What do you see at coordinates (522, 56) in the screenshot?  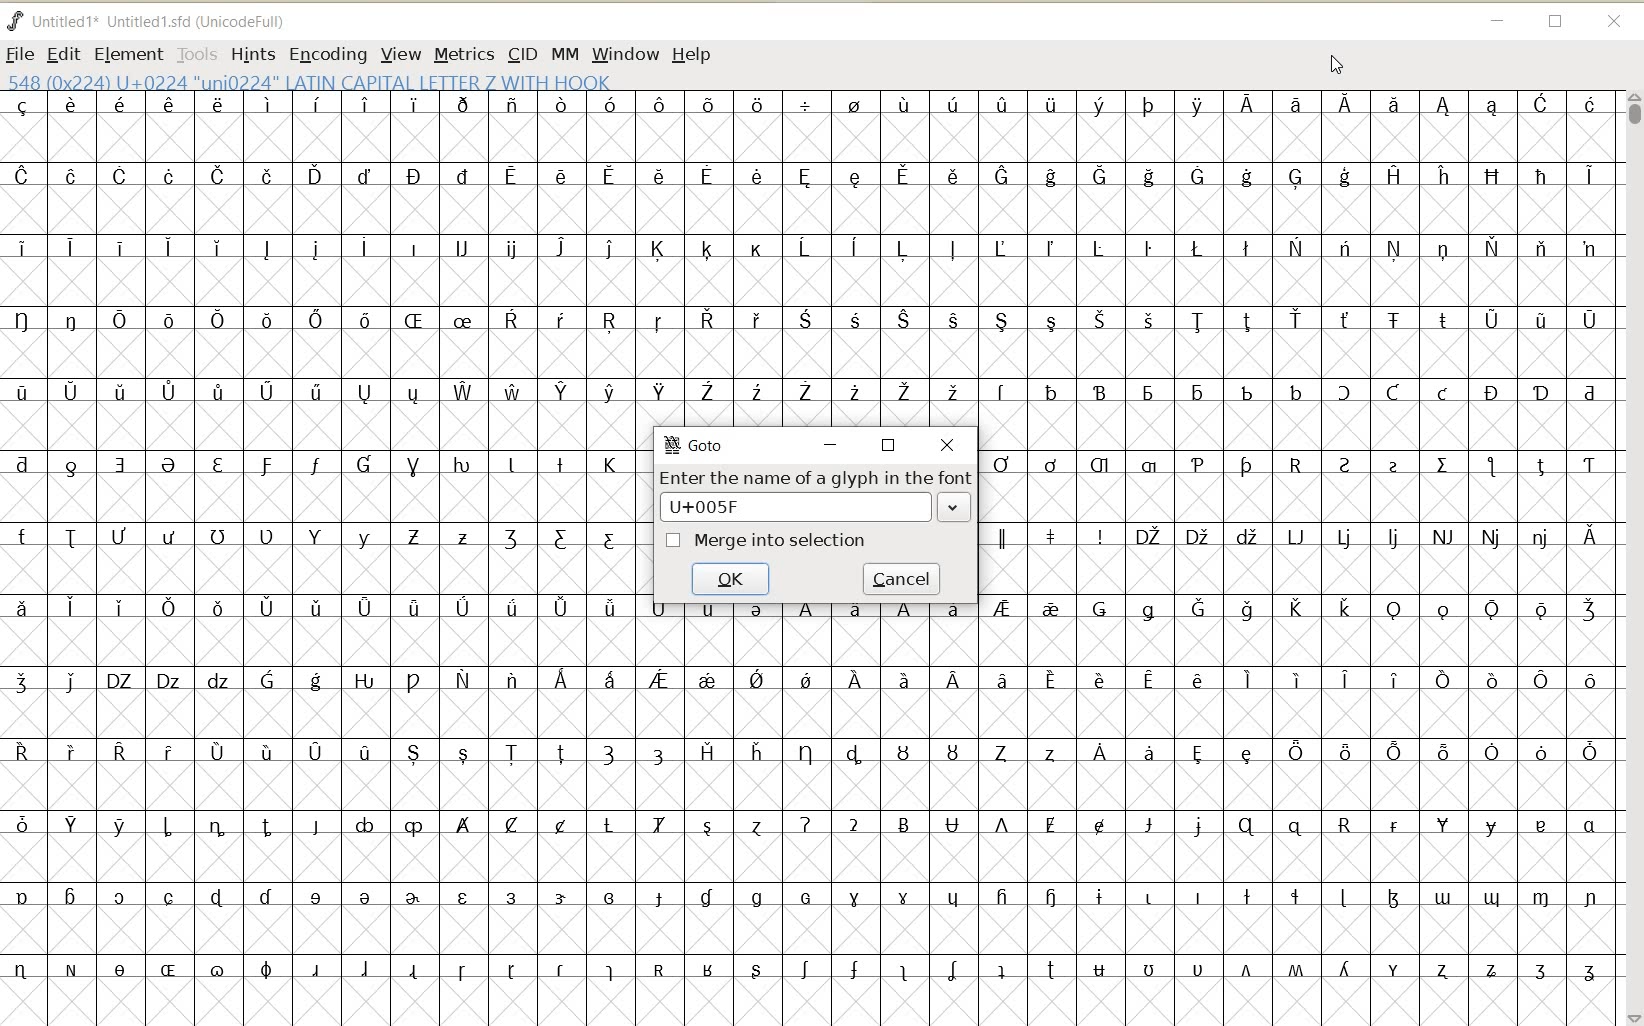 I see `CID` at bounding box center [522, 56].